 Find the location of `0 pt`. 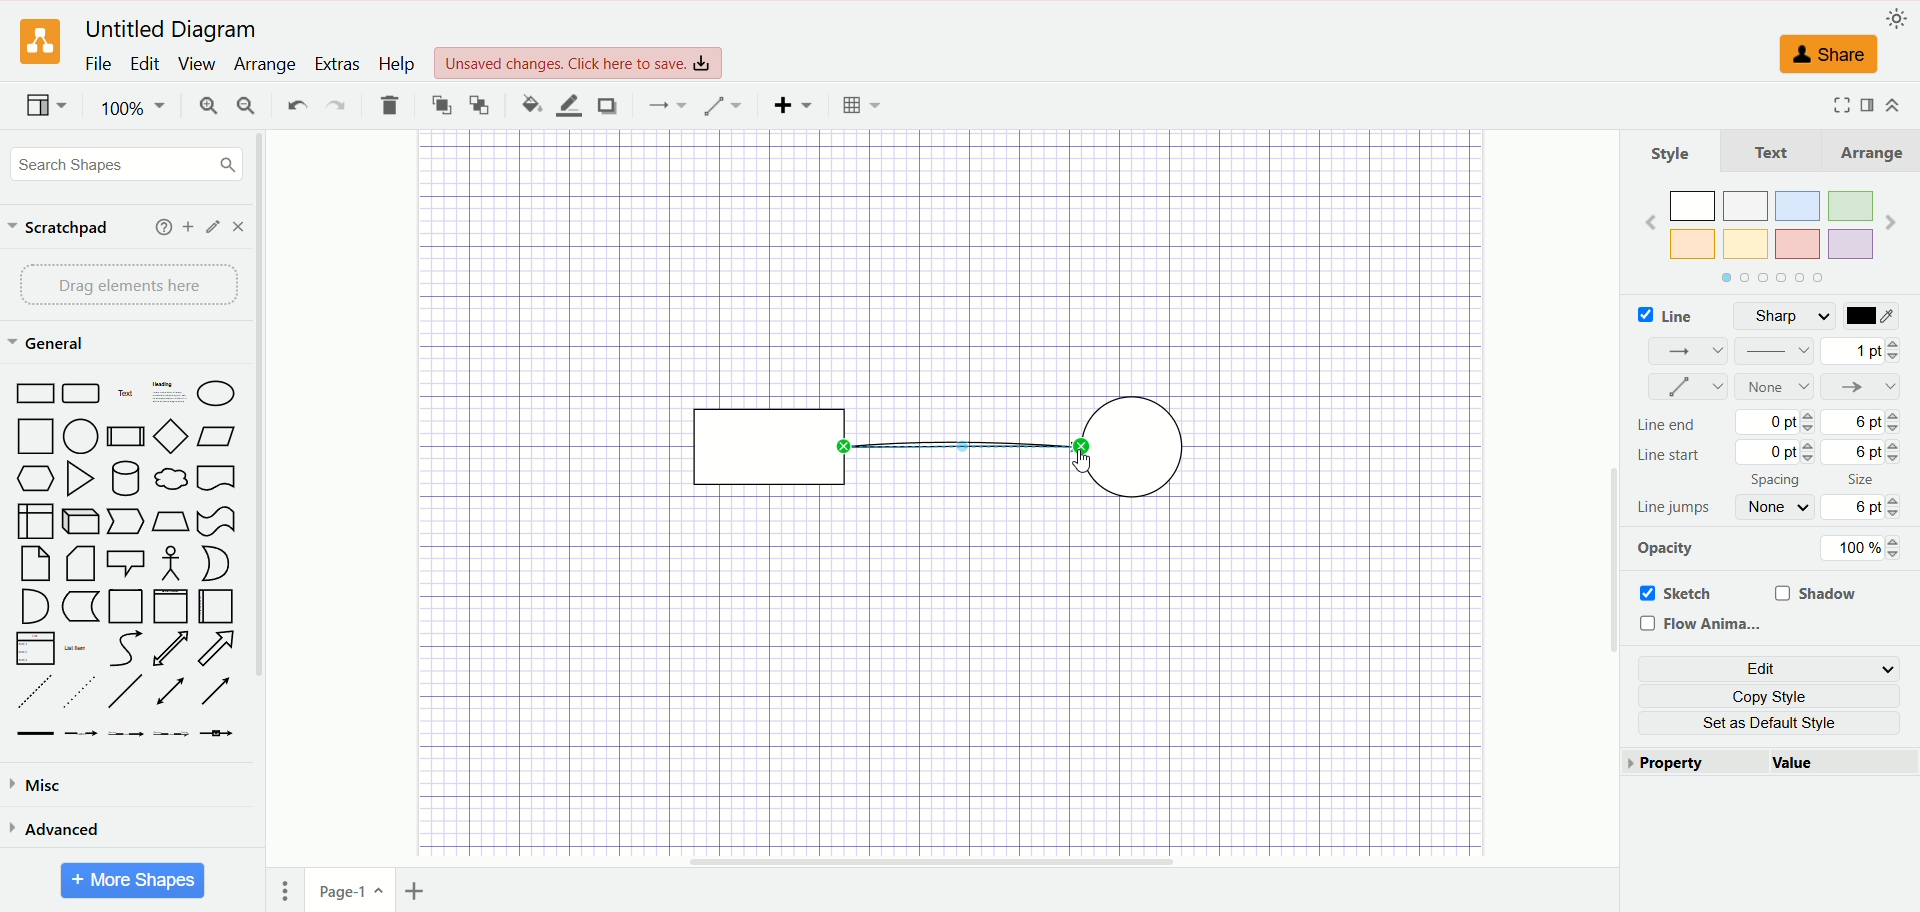

0 pt is located at coordinates (1775, 422).